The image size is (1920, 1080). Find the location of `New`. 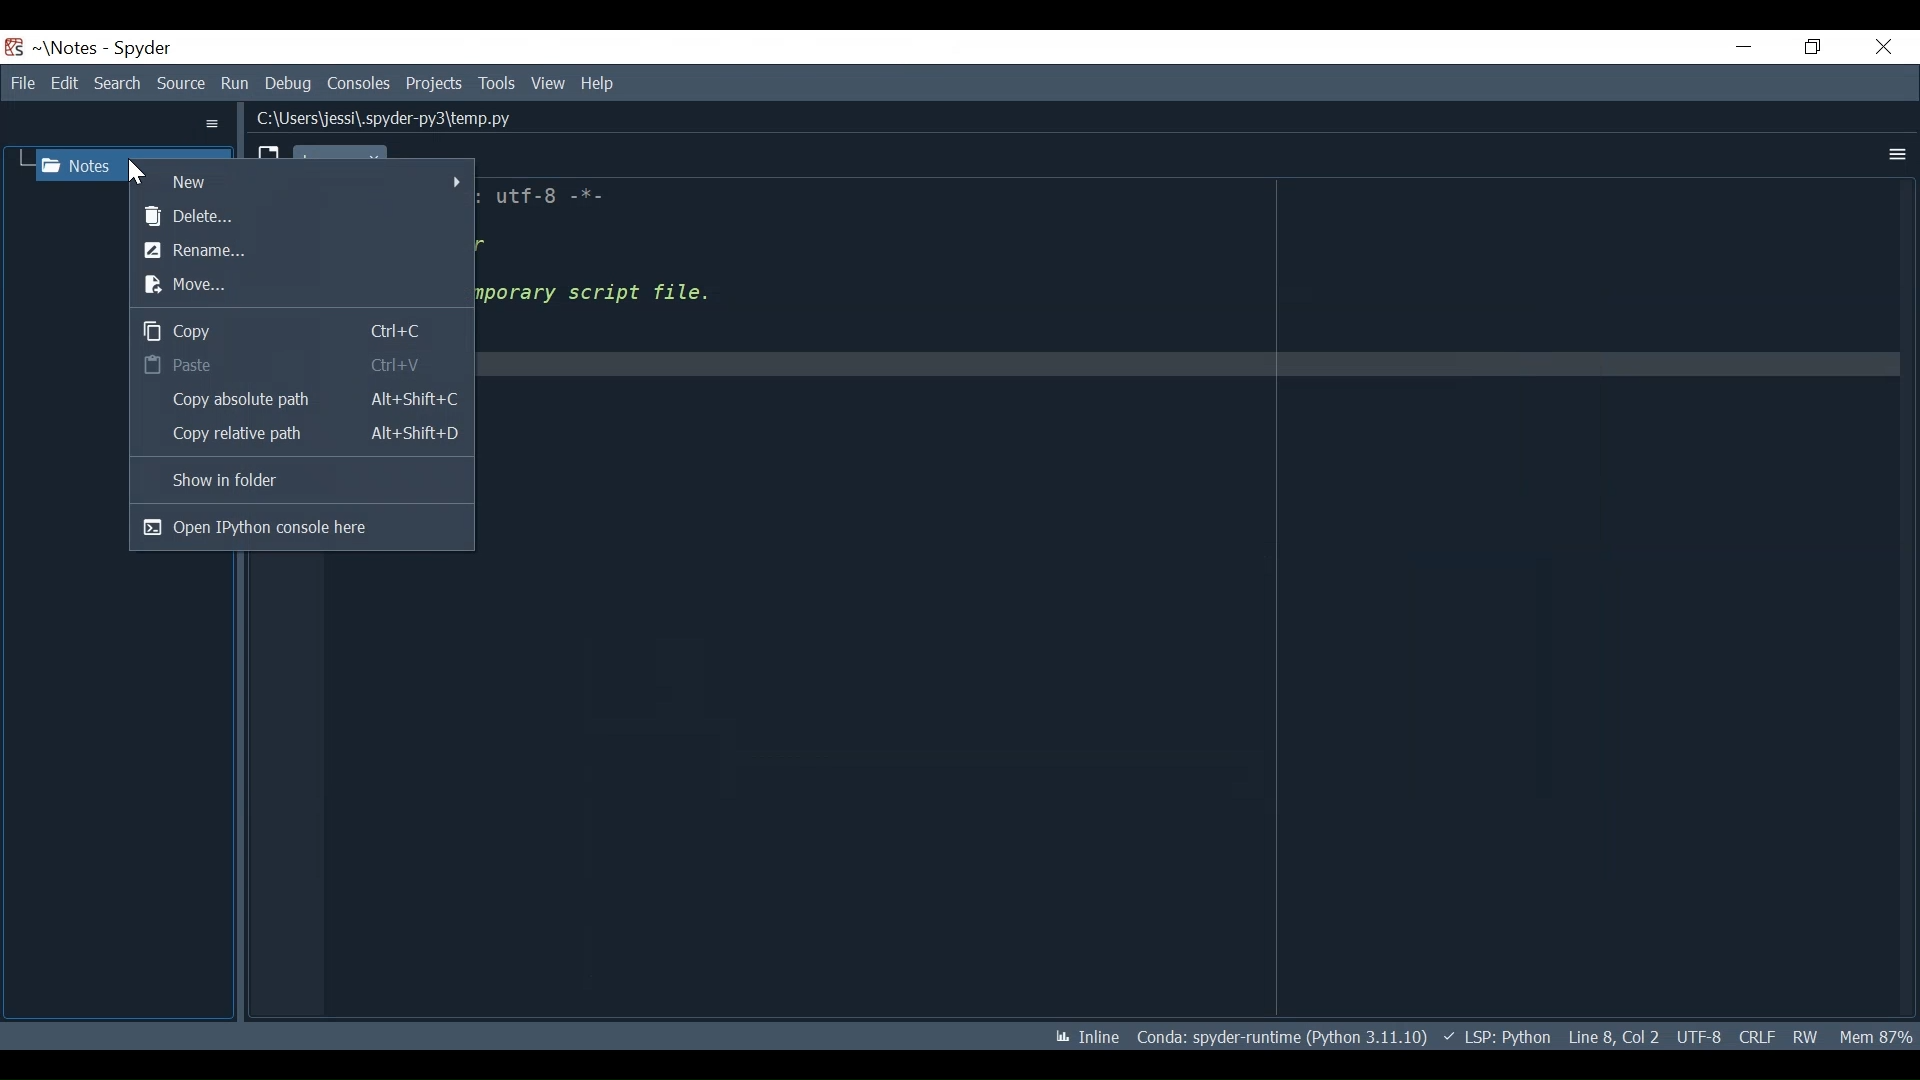

New is located at coordinates (304, 181).